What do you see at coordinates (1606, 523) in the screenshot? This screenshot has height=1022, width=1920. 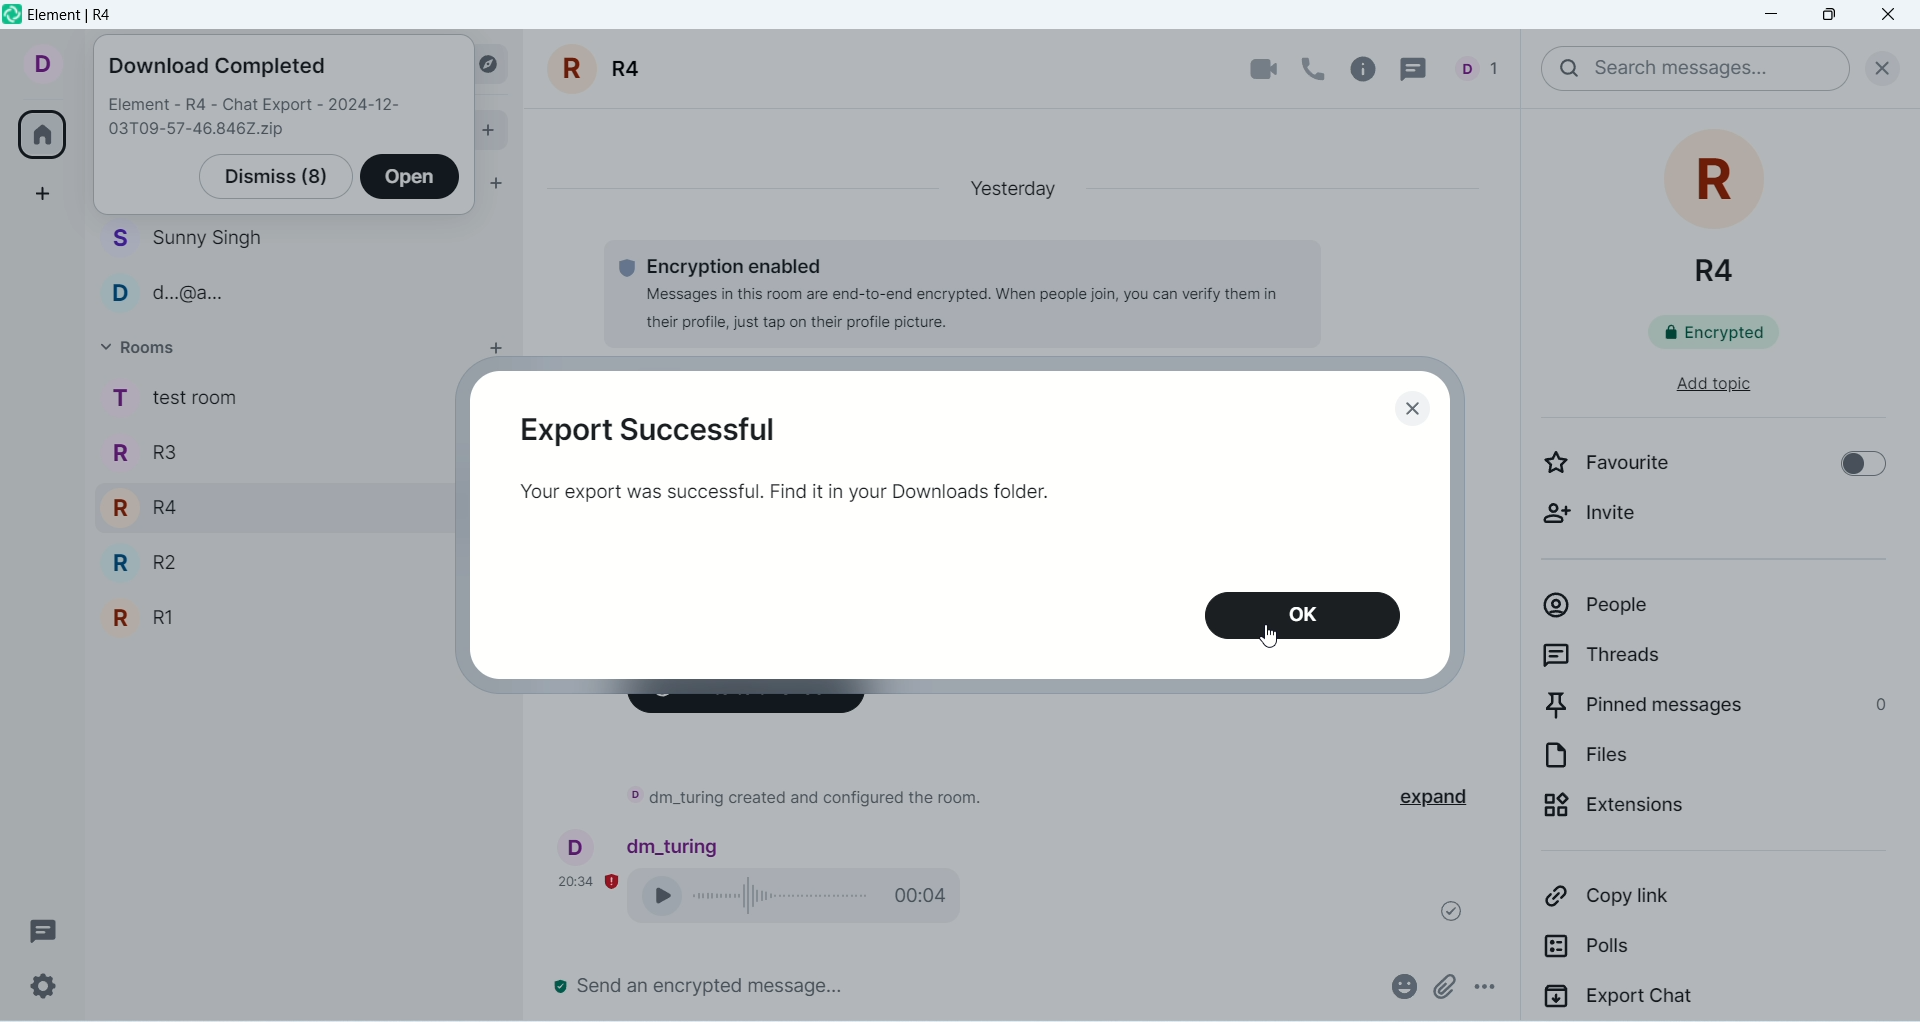 I see `invite` at bounding box center [1606, 523].